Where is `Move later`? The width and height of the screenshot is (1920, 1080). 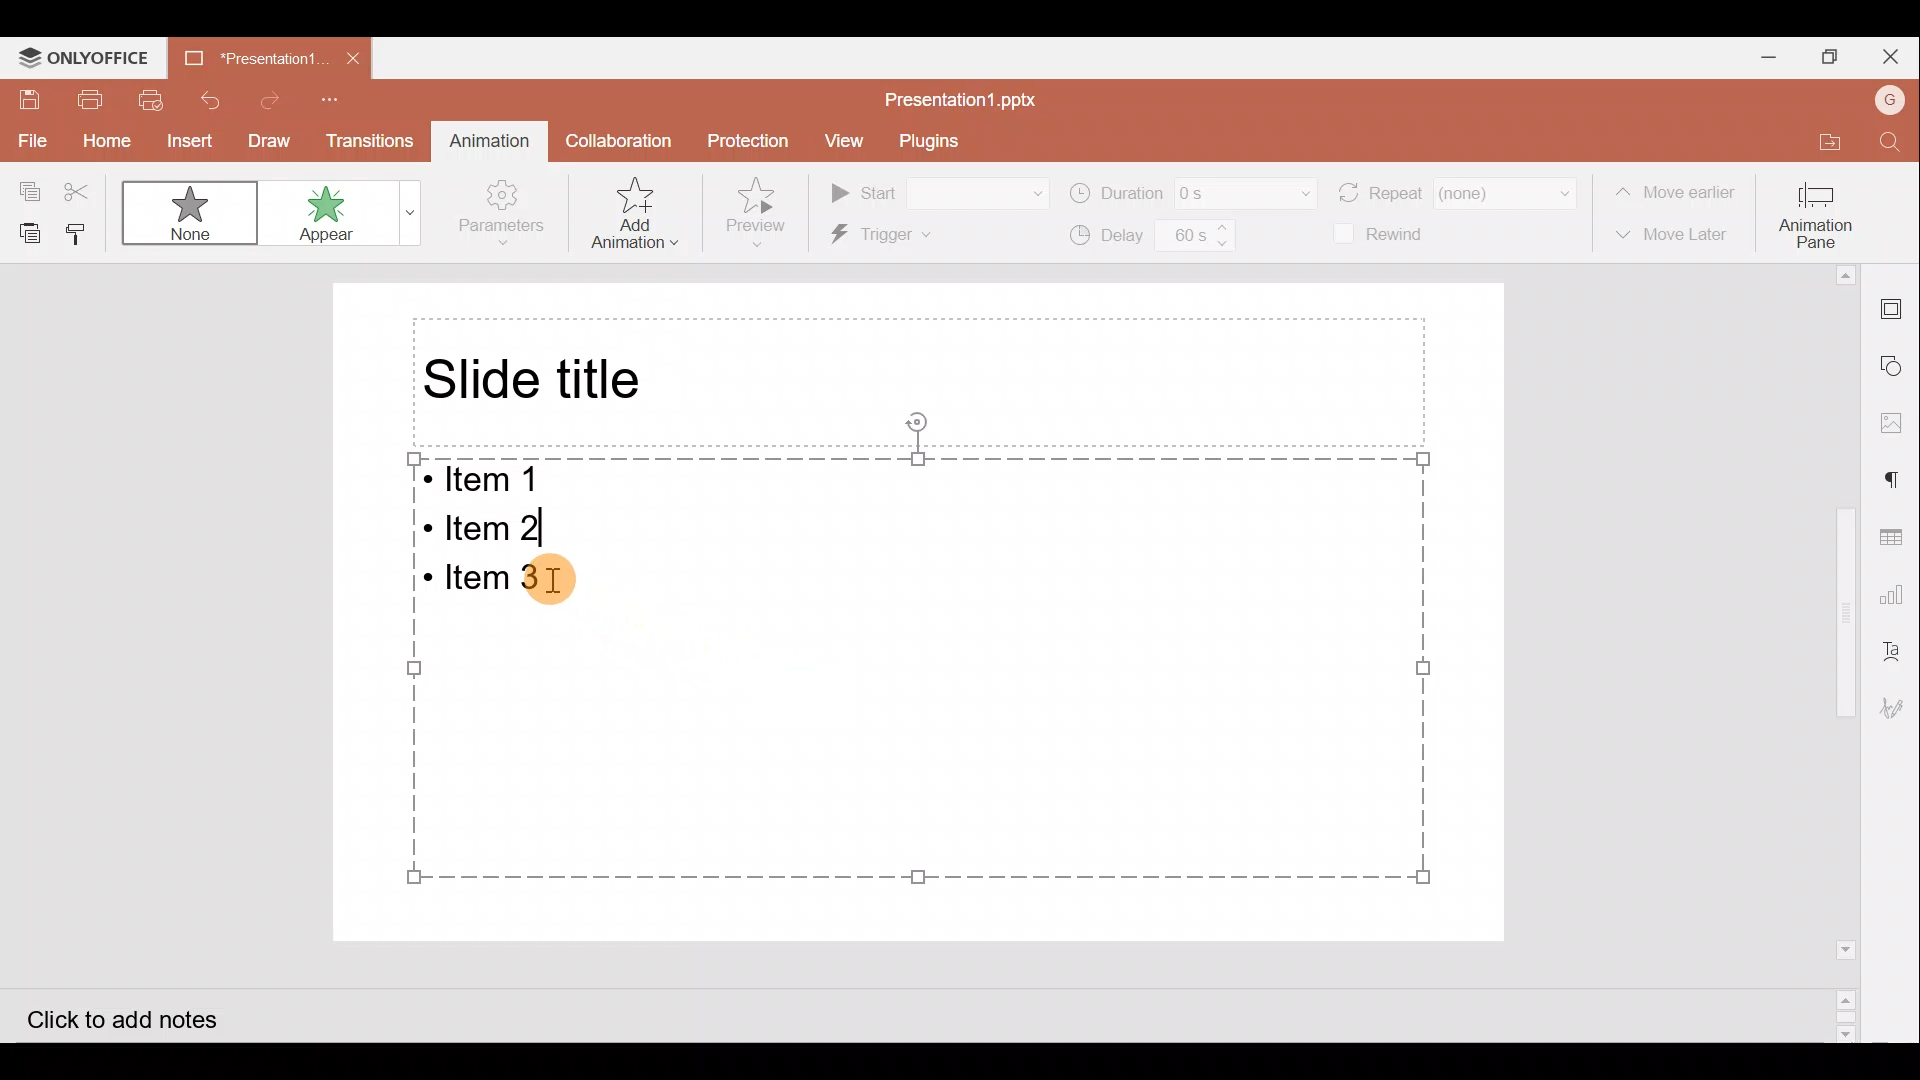 Move later is located at coordinates (1674, 236).